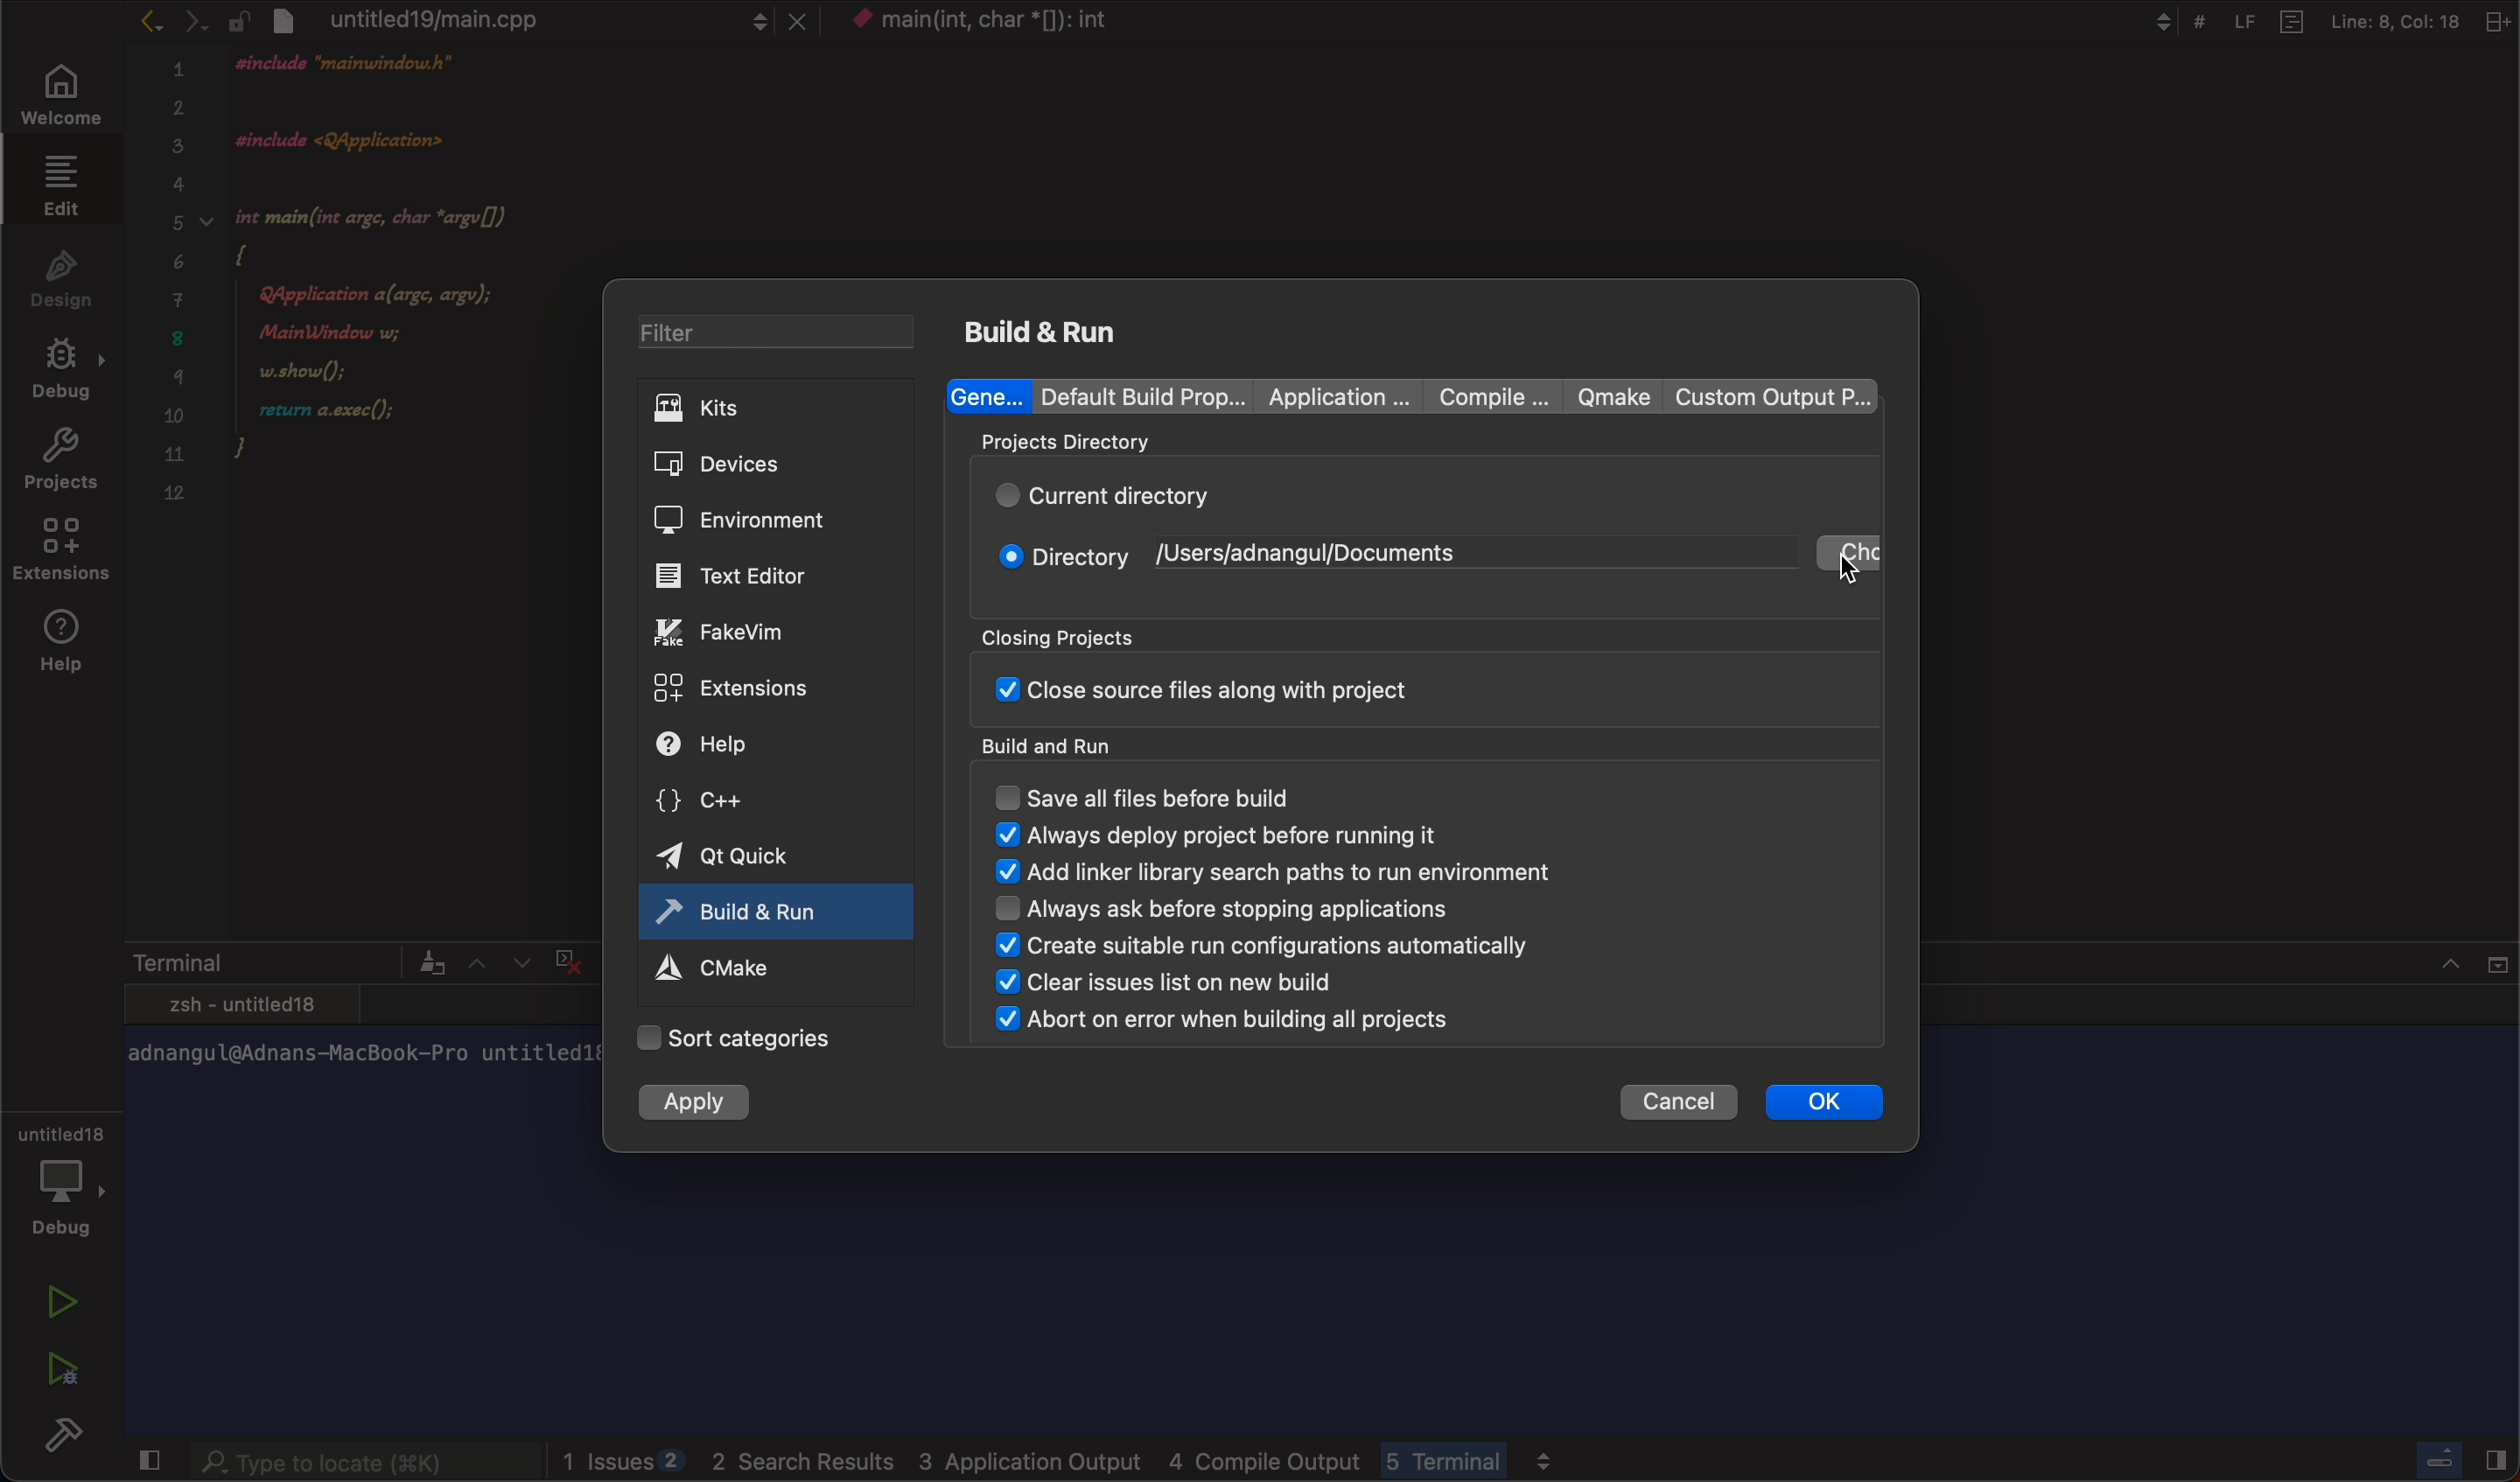 The image size is (2520, 1482). What do you see at coordinates (771, 1038) in the screenshot?
I see `categories` at bounding box center [771, 1038].